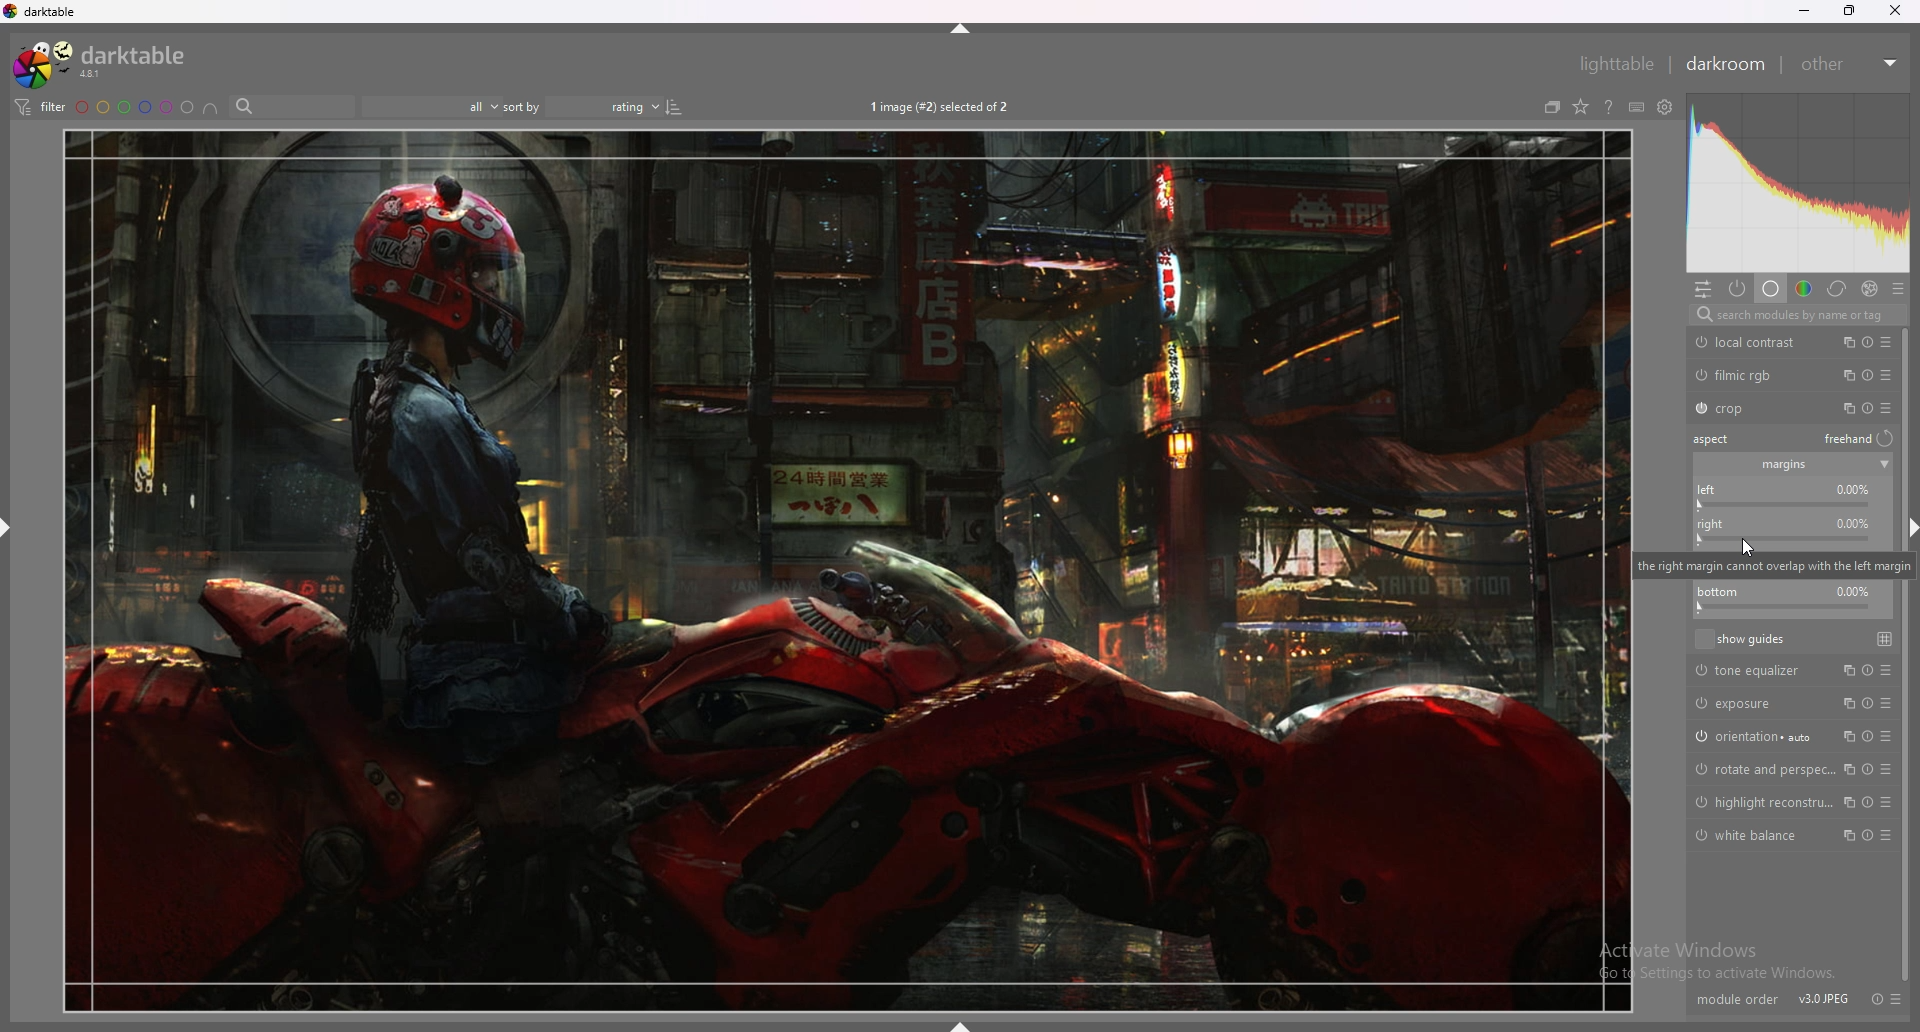  What do you see at coordinates (942, 105) in the screenshot?
I see `1 image (#2) selected of 2` at bounding box center [942, 105].